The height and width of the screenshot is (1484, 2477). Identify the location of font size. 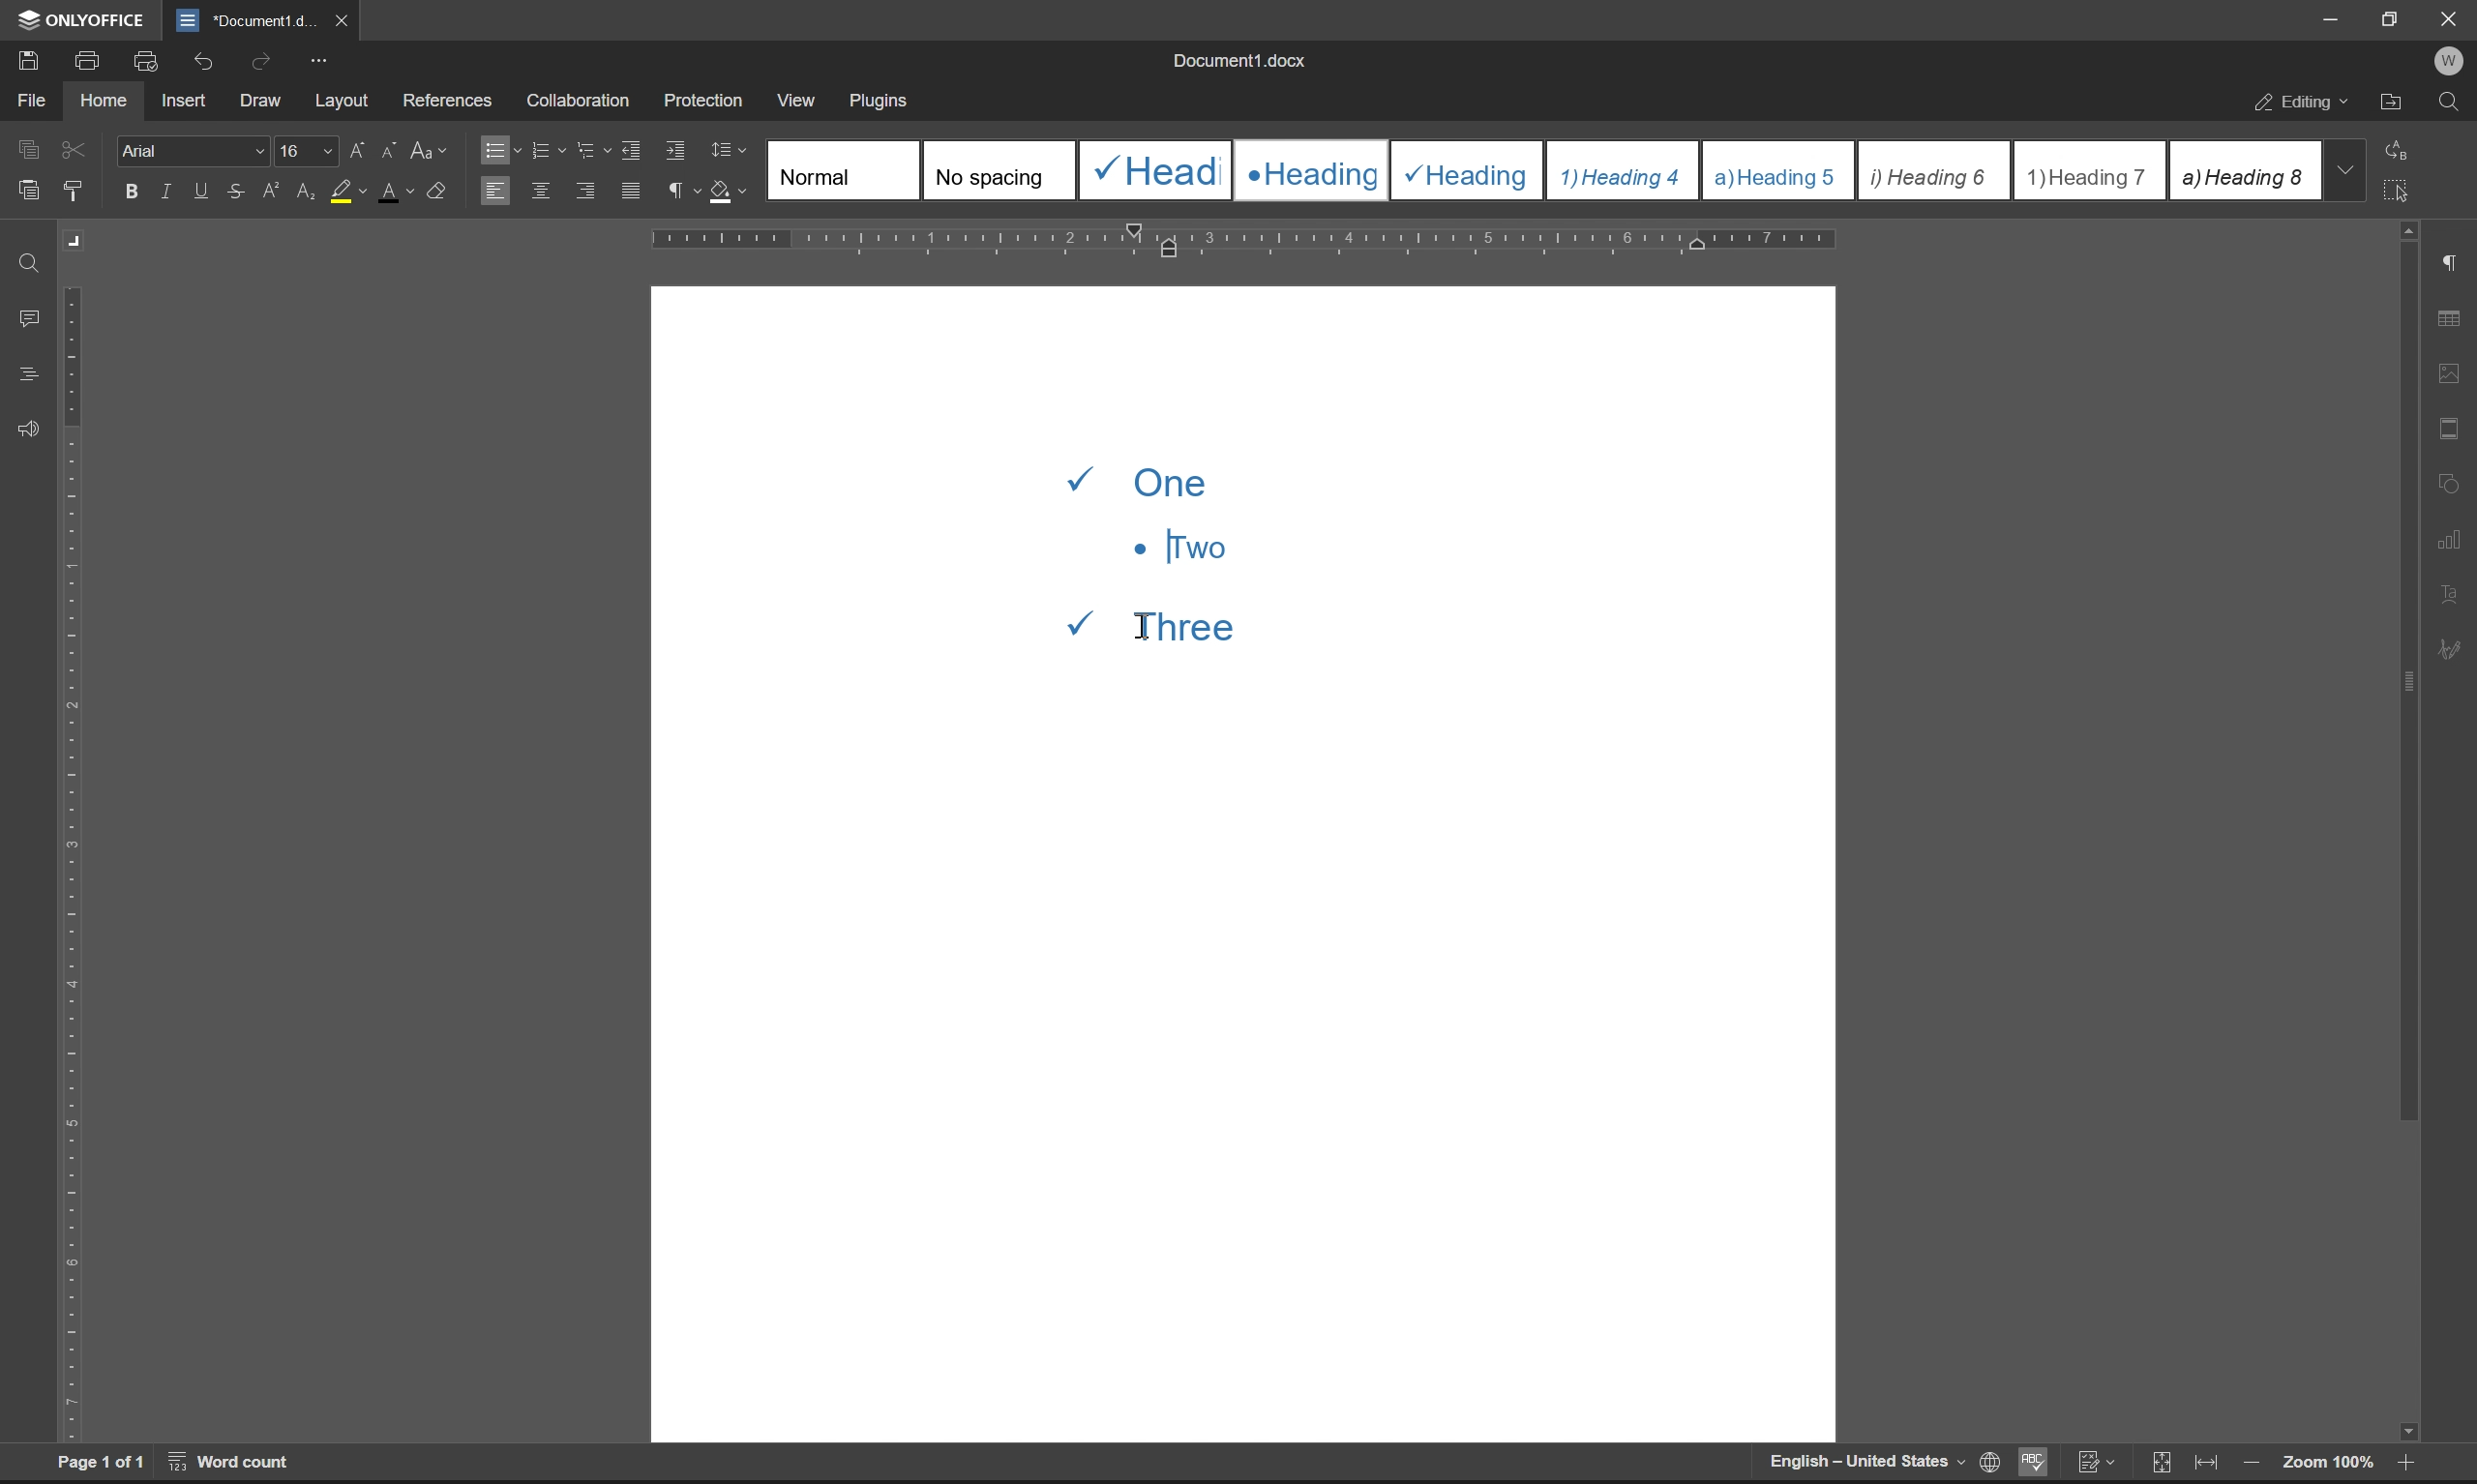
(302, 149).